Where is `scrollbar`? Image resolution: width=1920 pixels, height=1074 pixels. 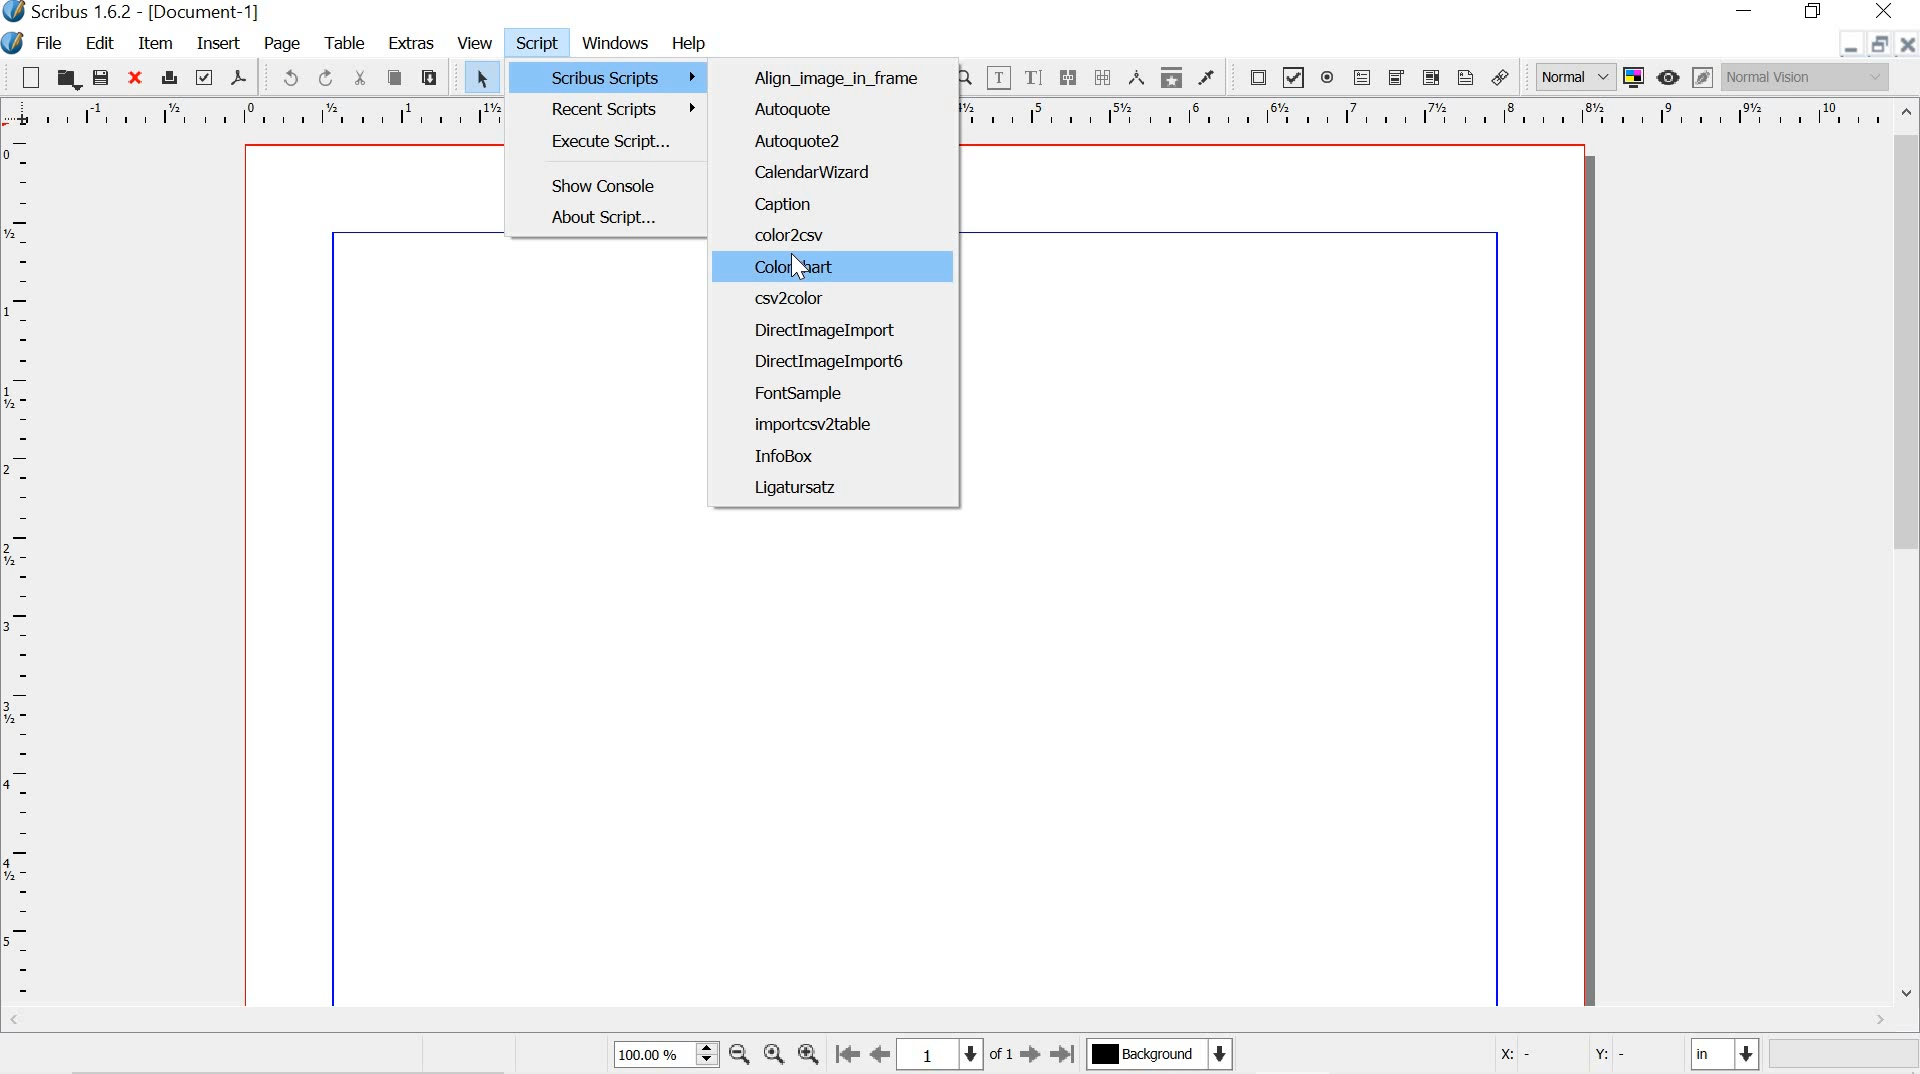
scrollbar is located at coordinates (942, 1021).